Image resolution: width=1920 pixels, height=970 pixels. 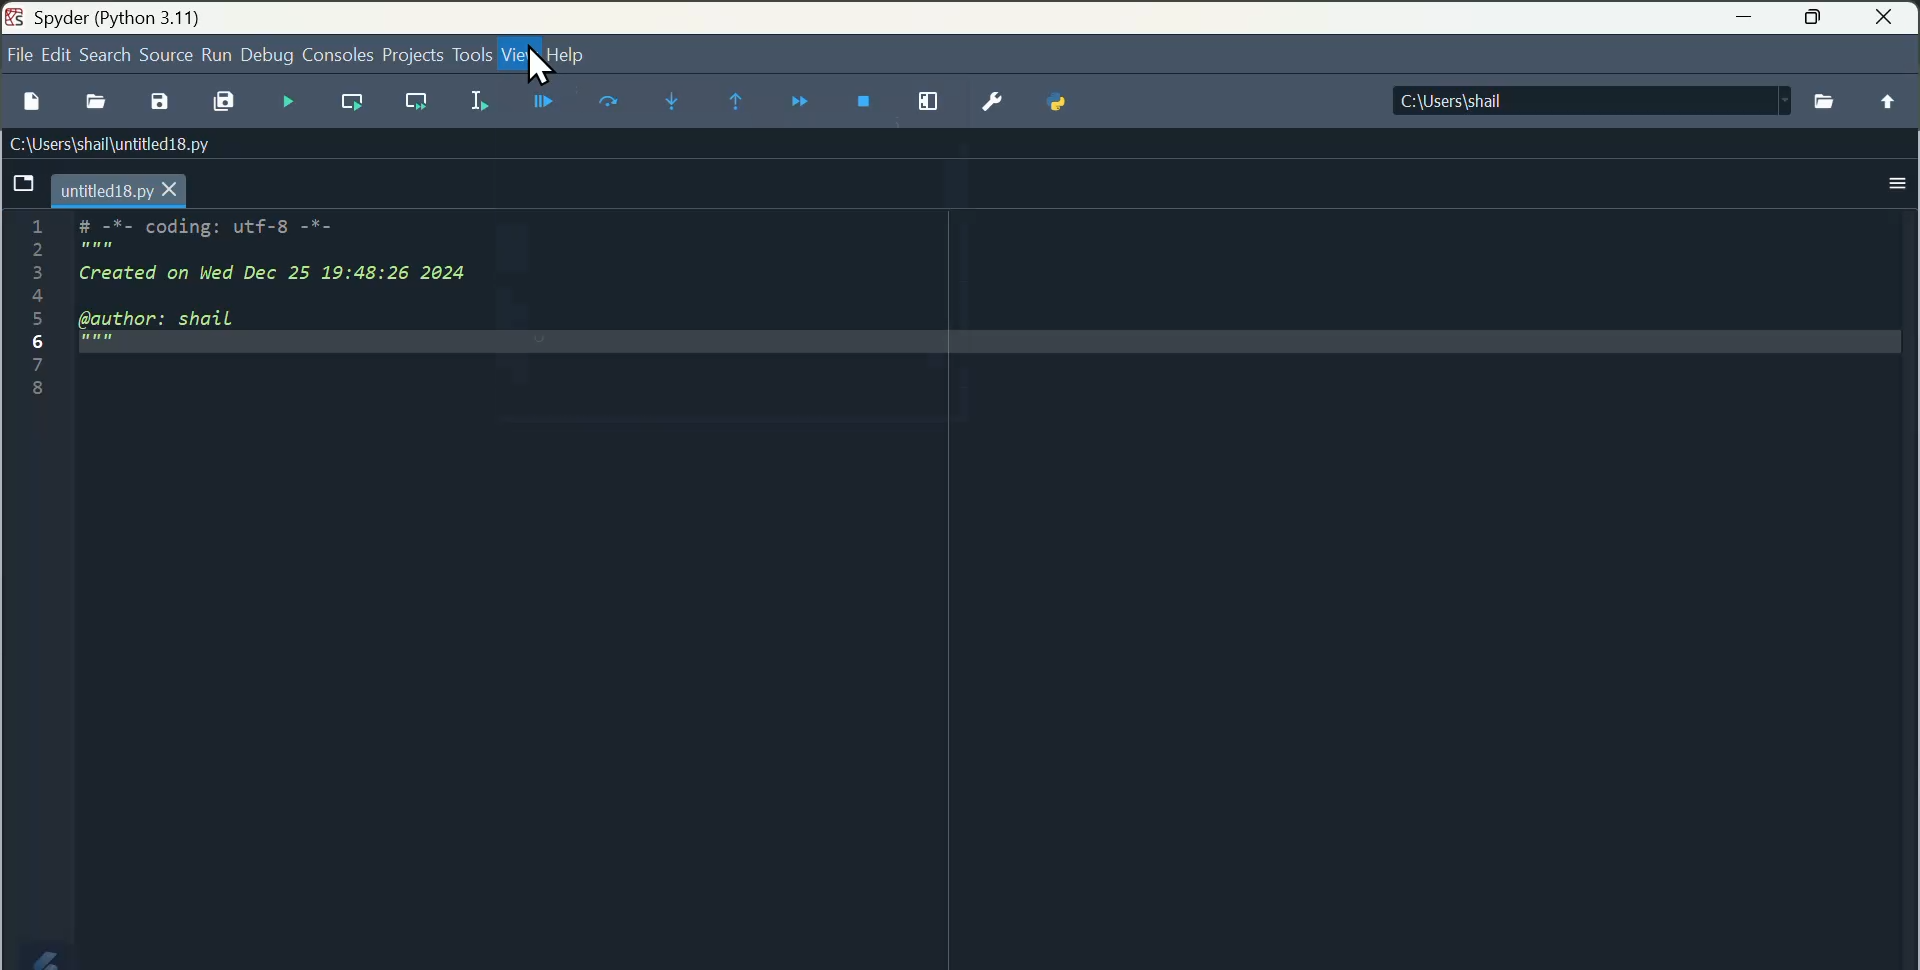 I want to click on maximise current page, so click(x=923, y=107).